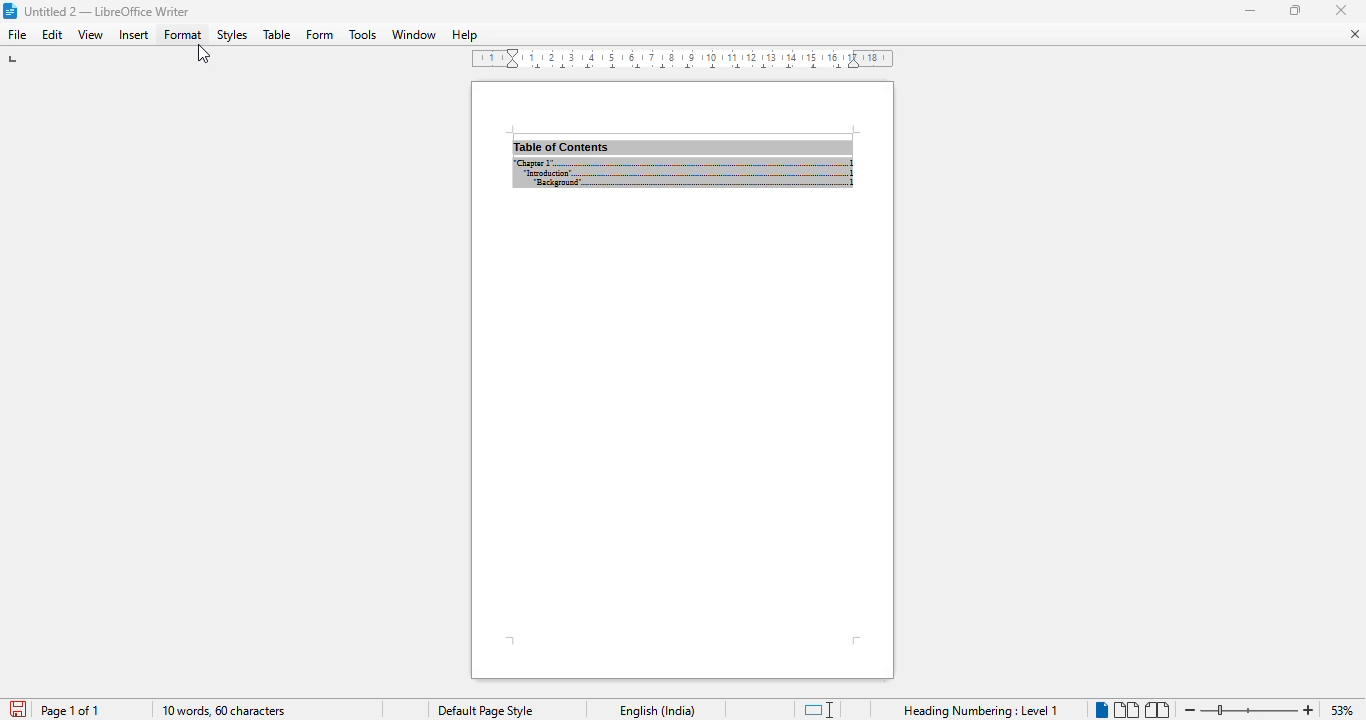  Describe the element at coordinates (1190, 709) in the screenshot. I see `zoom out` at that location.